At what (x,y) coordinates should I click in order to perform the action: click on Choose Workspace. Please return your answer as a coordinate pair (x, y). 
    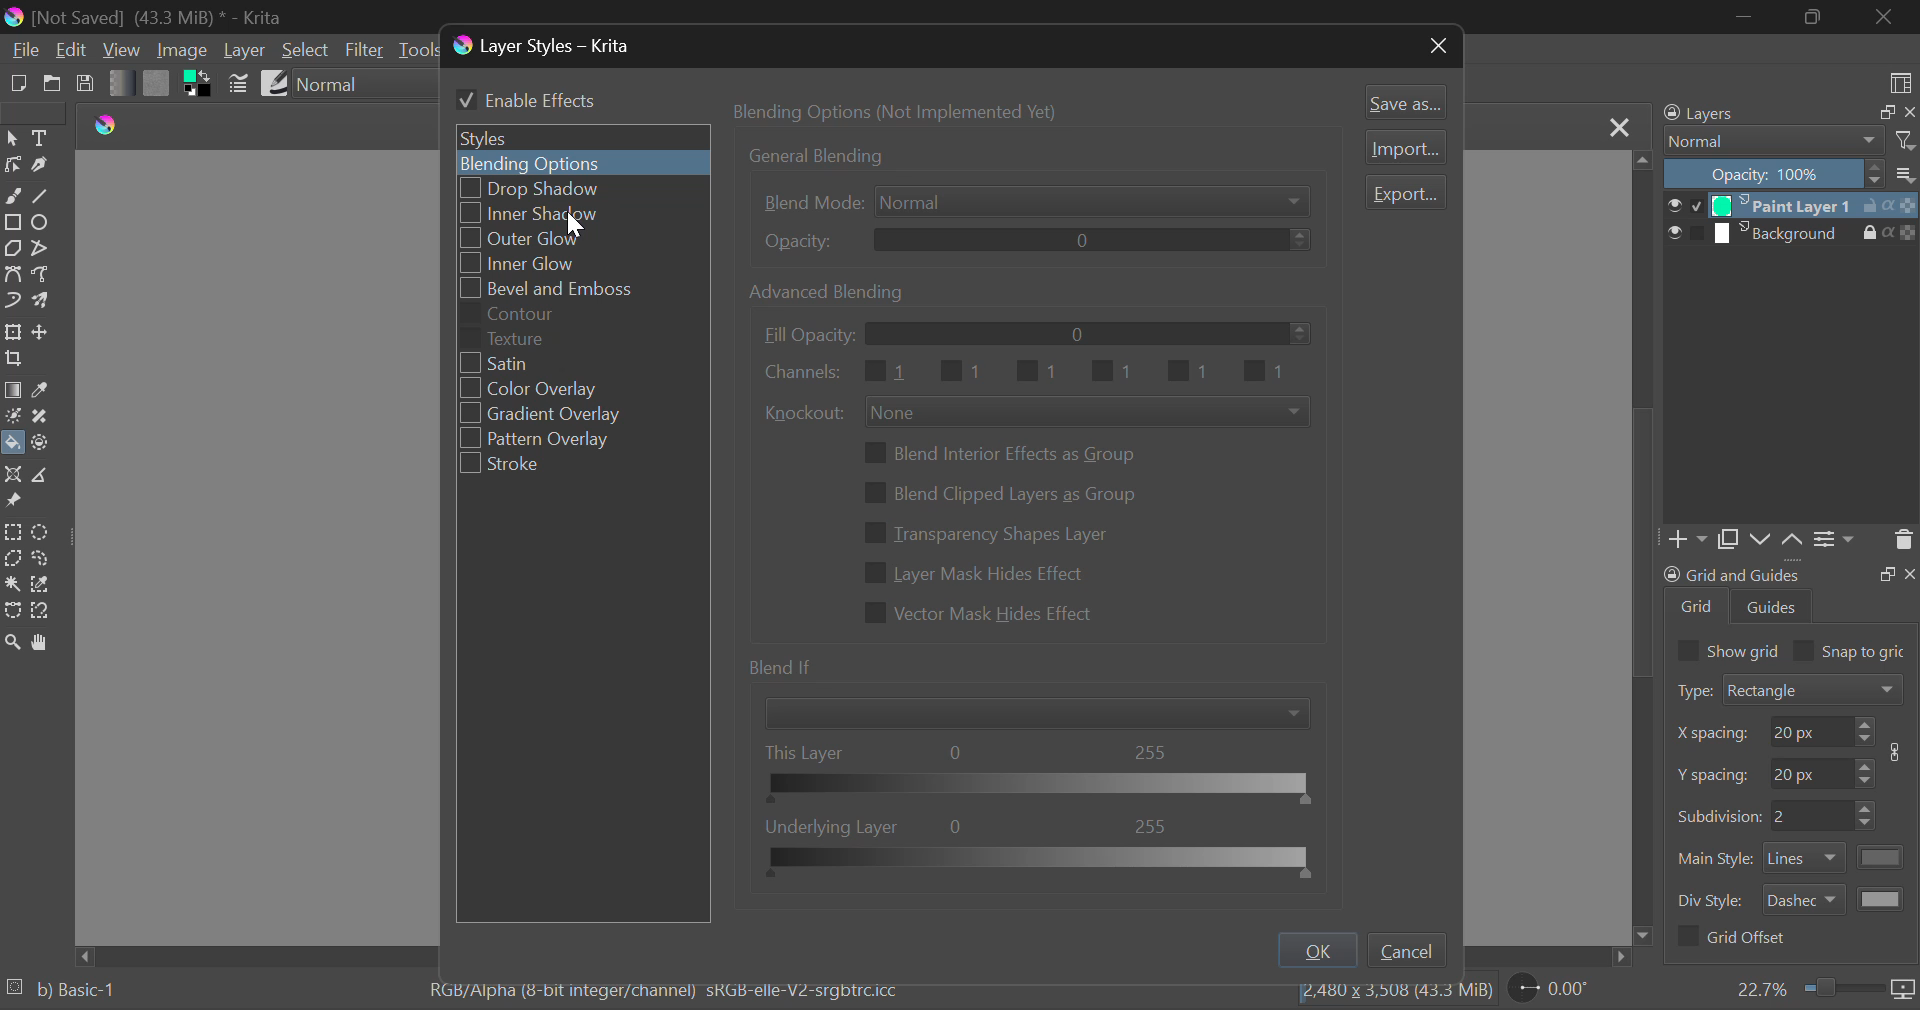
    Looking at the image, I should click on (1898, 83).